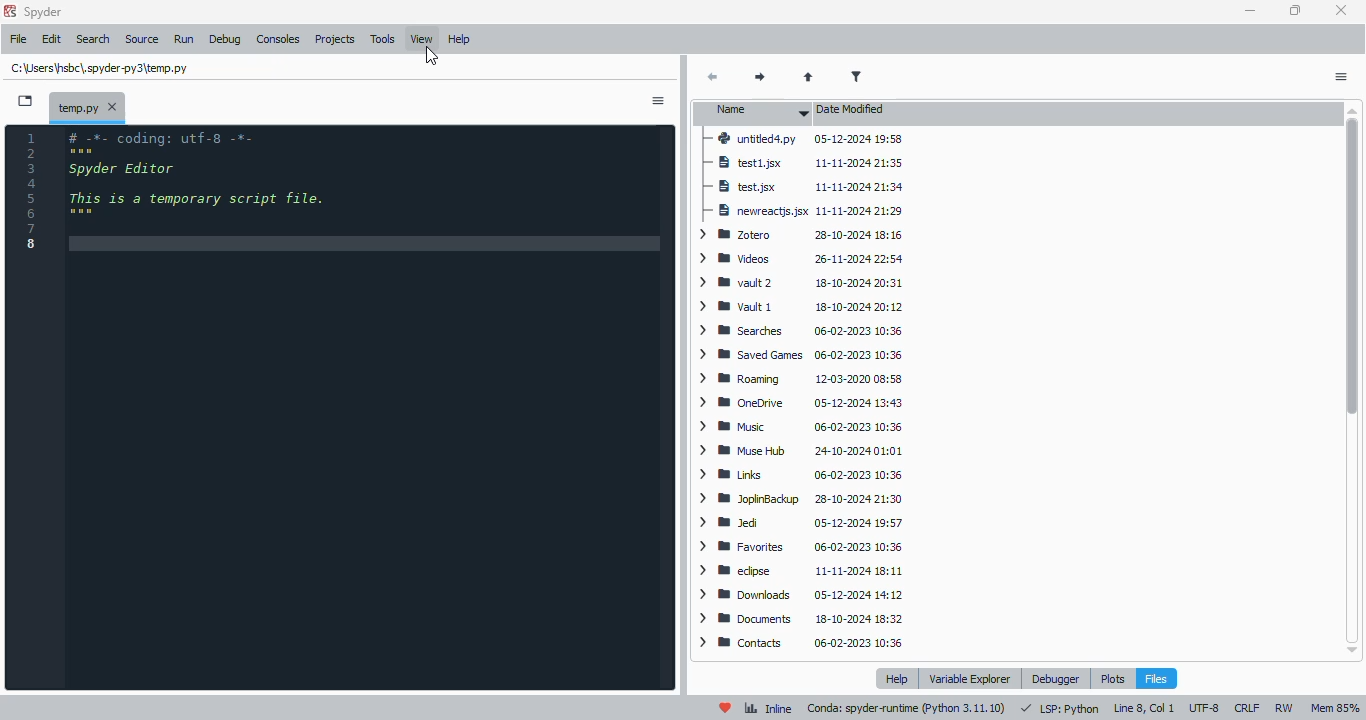 This screenshot has height=720, width=1366. I want to click on date modified, so click(854, 110).